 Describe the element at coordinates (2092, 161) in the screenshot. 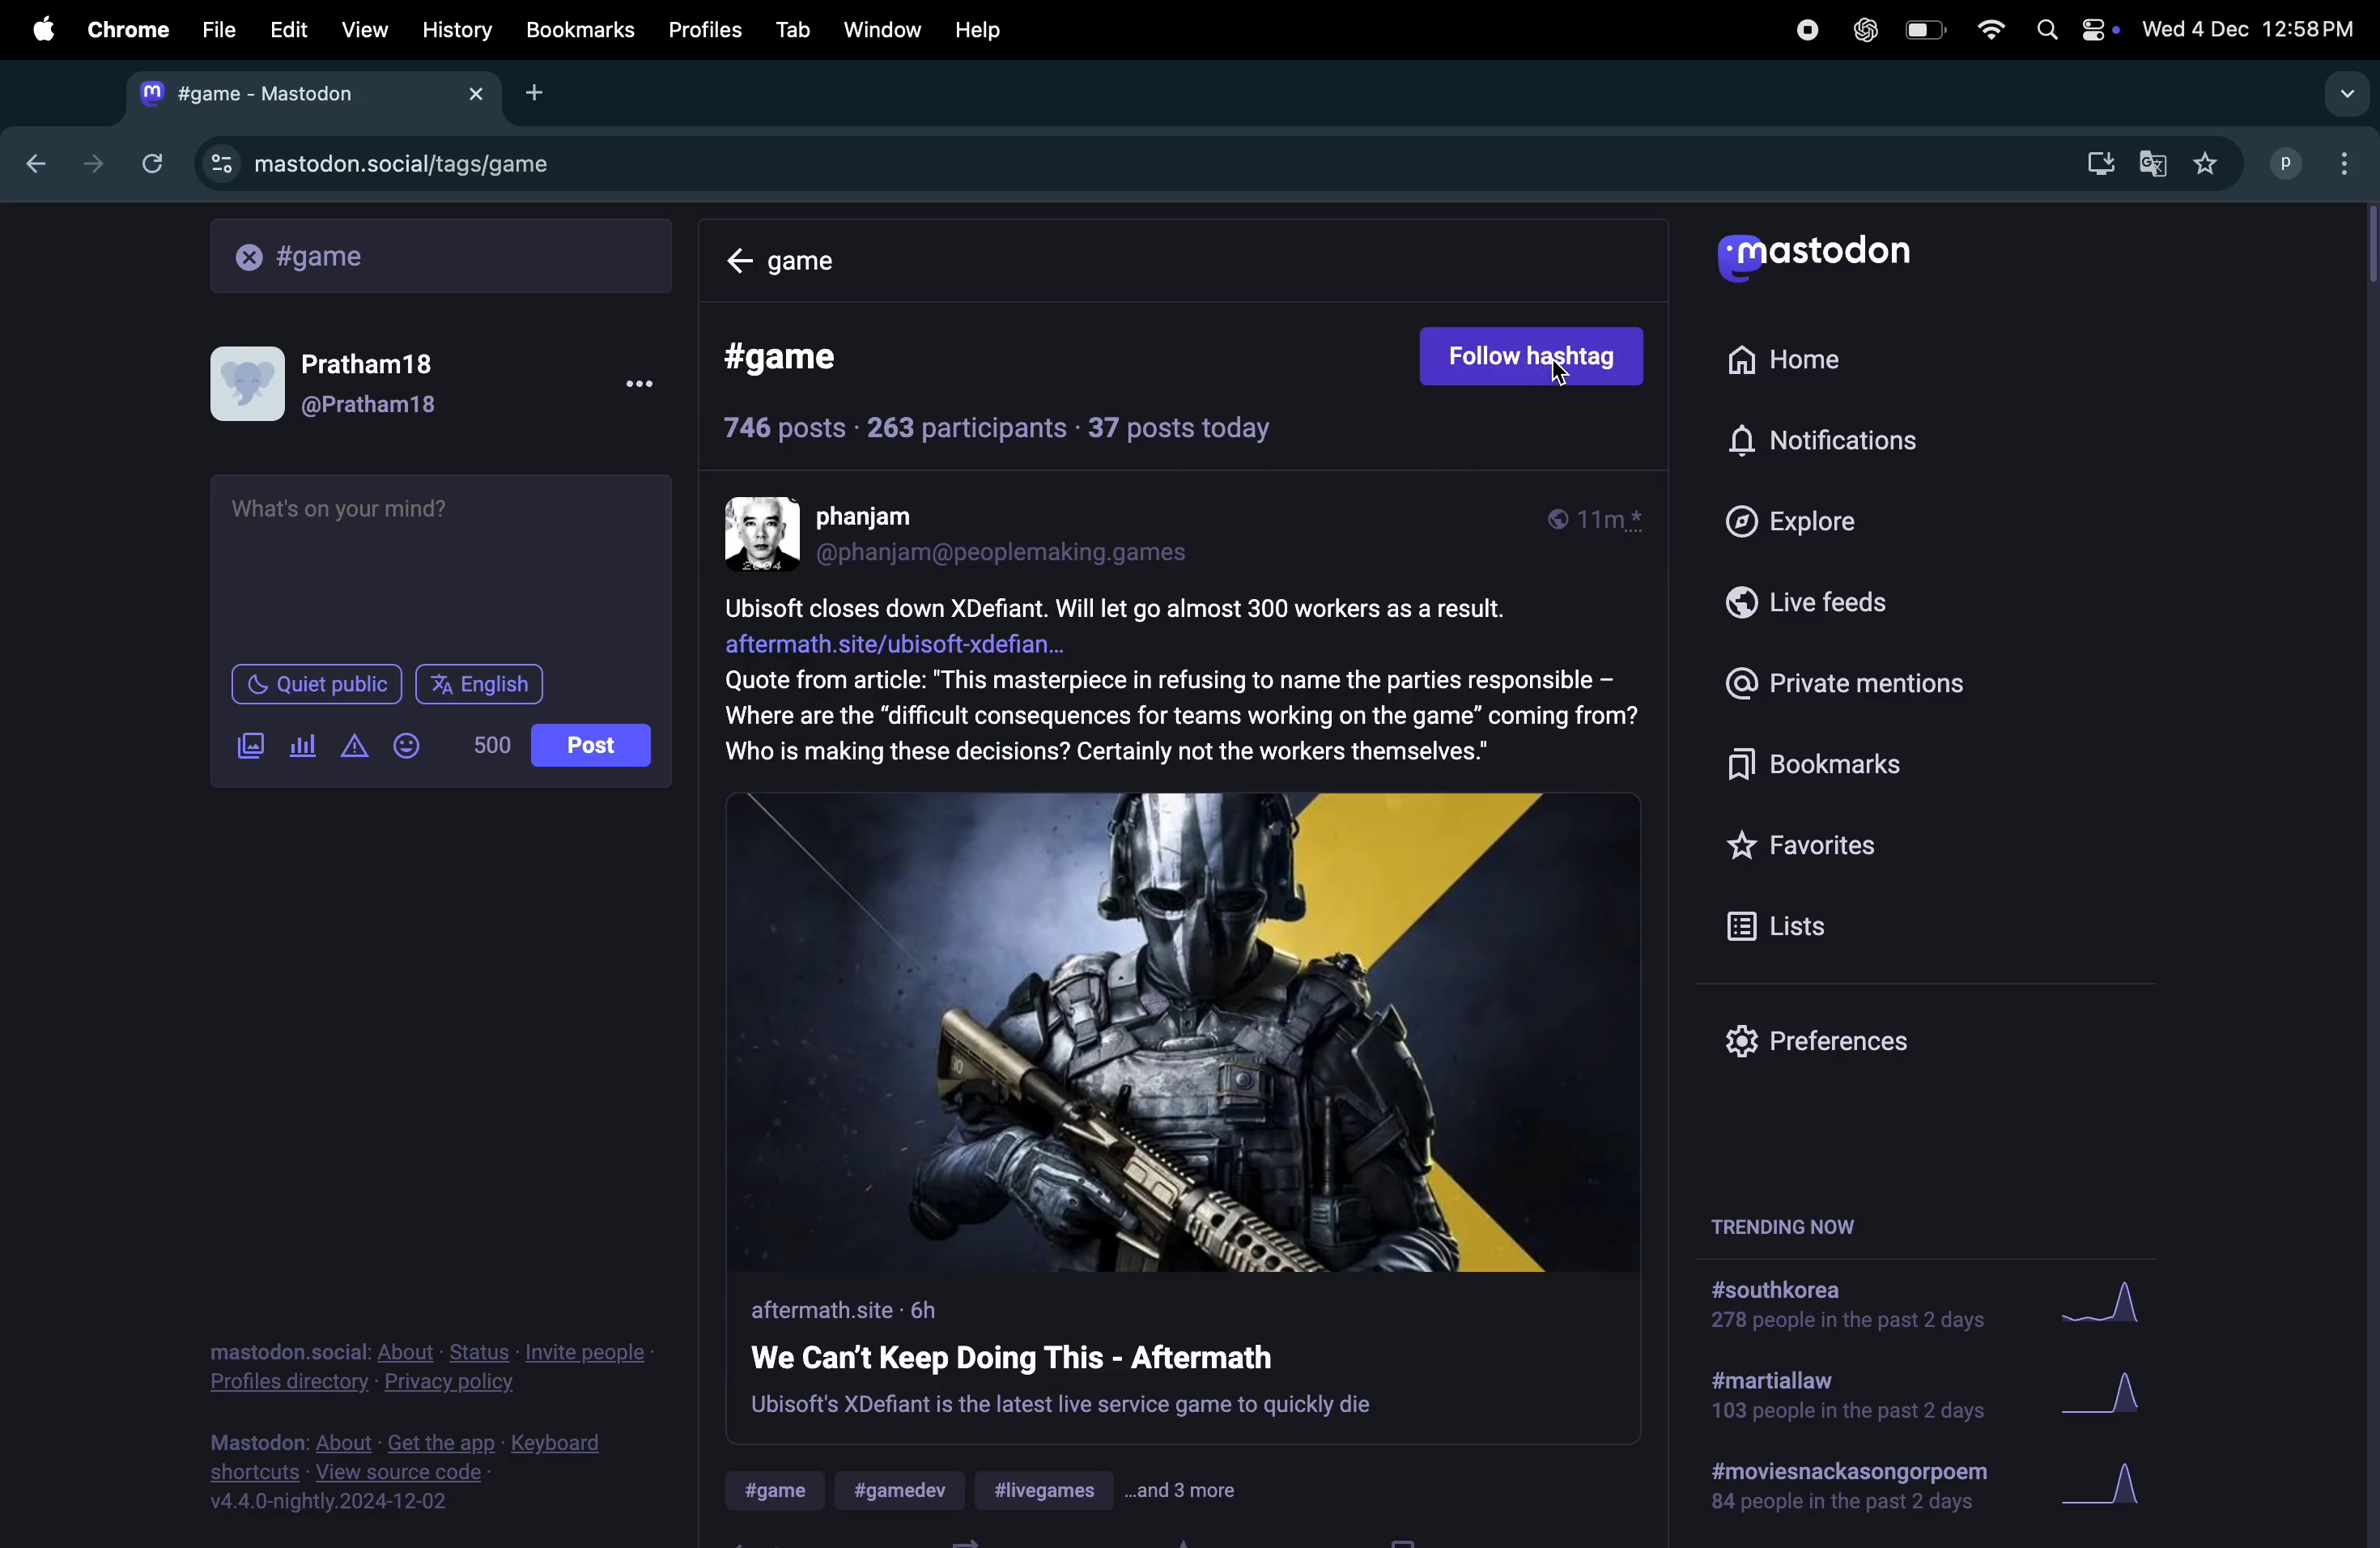

I see `download` at that location.